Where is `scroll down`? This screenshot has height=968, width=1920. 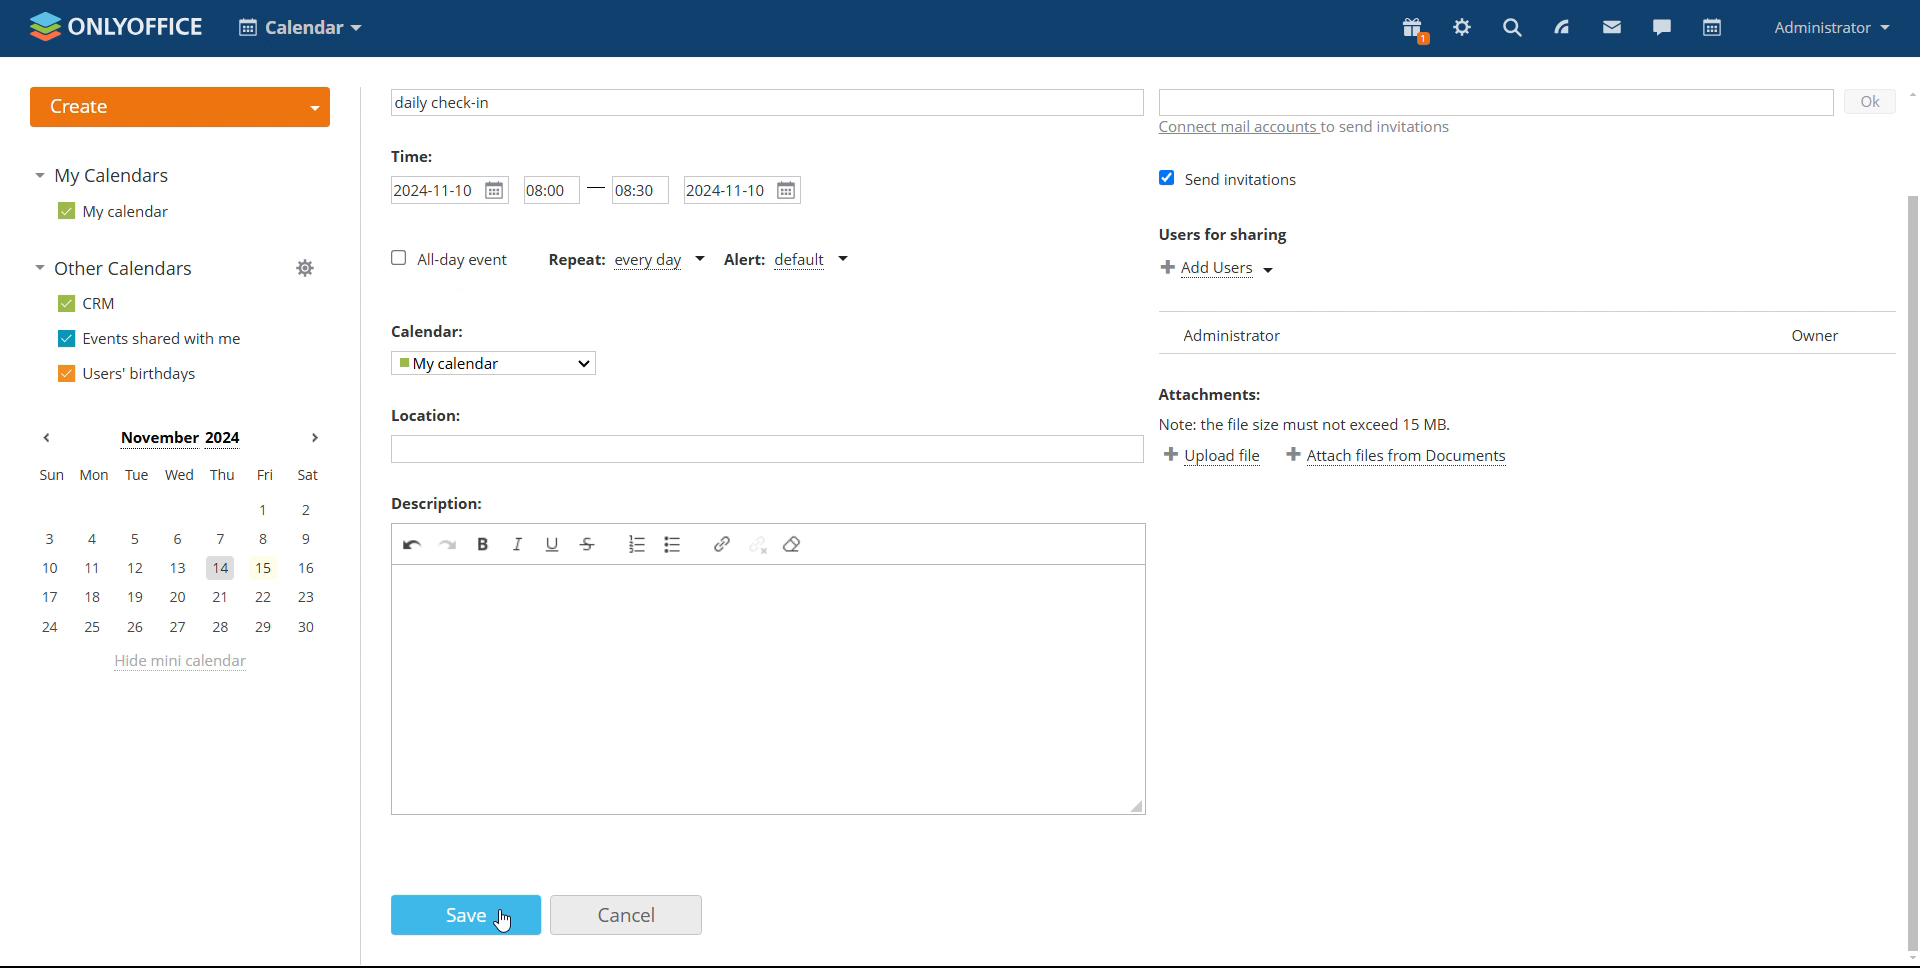
scroll down is located at coordinates (1908, 959).